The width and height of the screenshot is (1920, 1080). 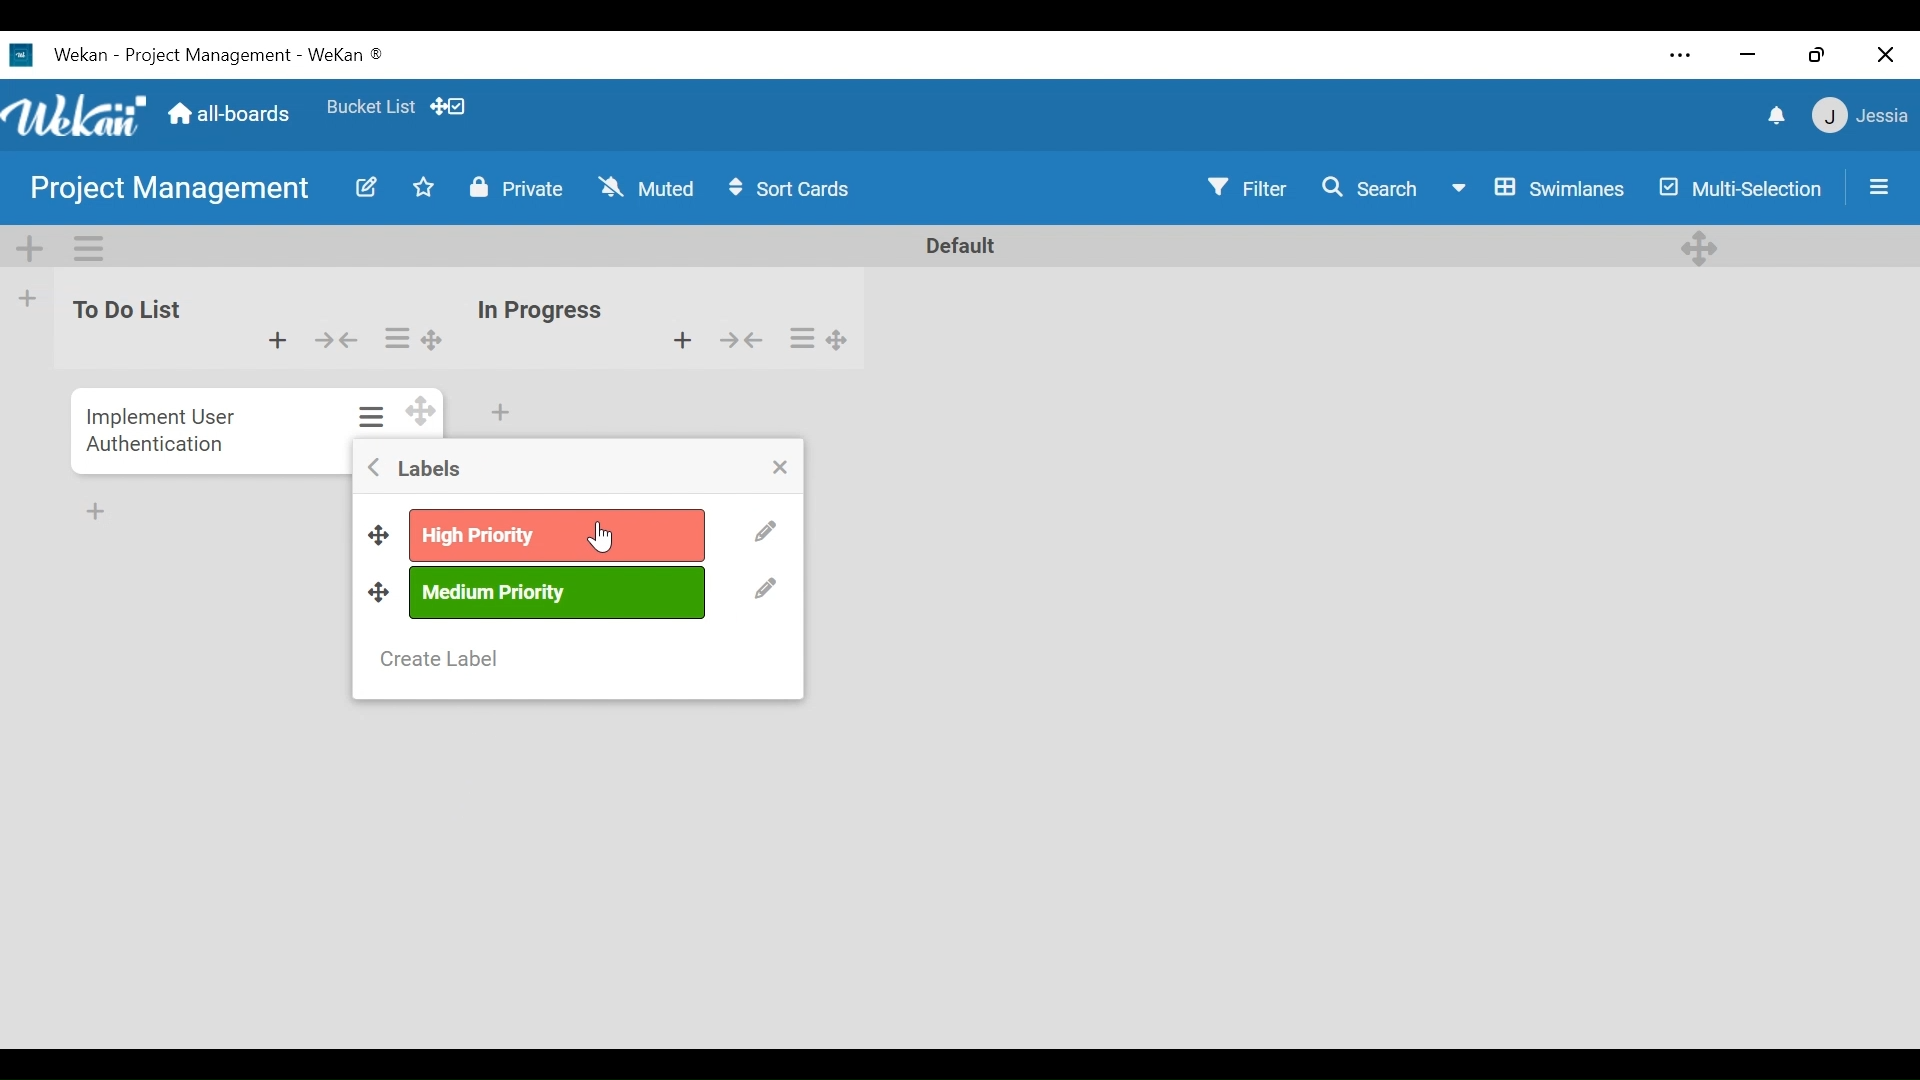 I want to click on Show/Hide Desktop drag handles, so click(x=447, y=107).